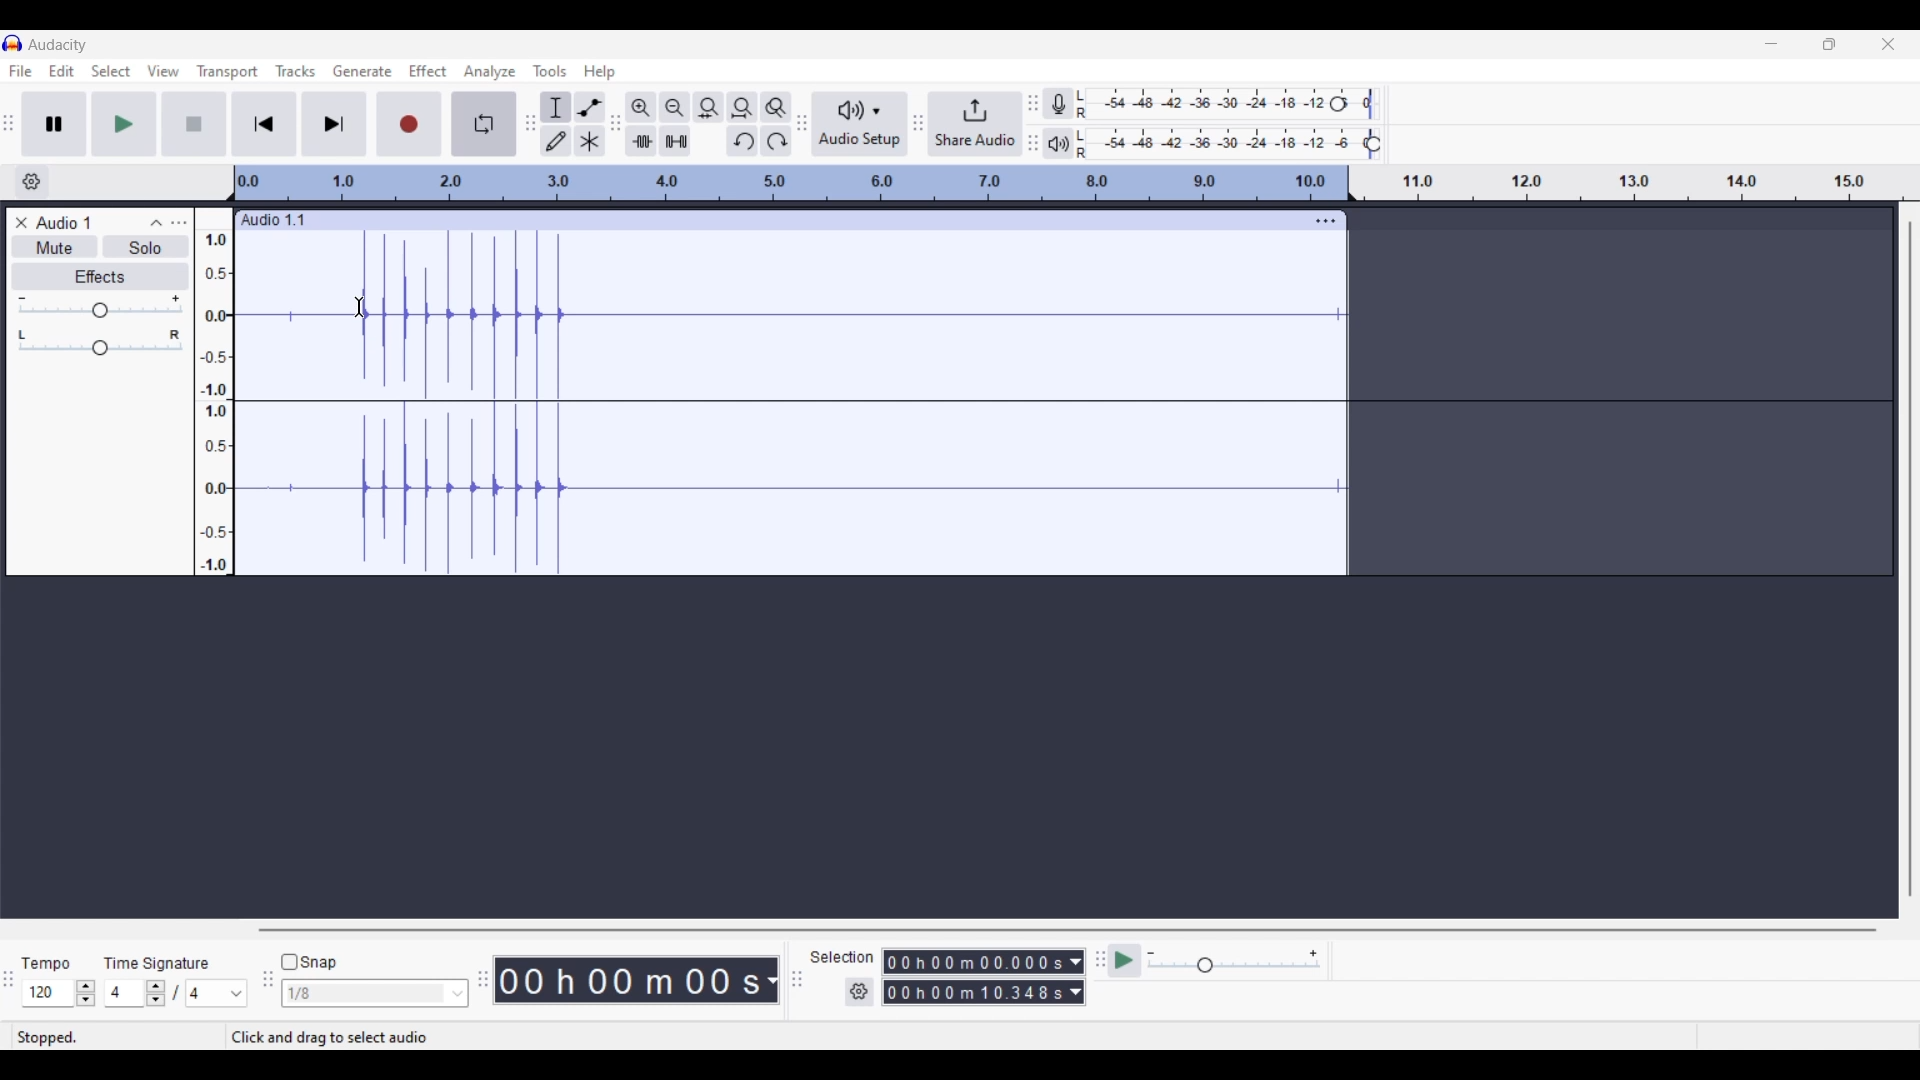  Describe the element at coordinates (32, 182) in the screenshot. I see `Timeline options` at that location.